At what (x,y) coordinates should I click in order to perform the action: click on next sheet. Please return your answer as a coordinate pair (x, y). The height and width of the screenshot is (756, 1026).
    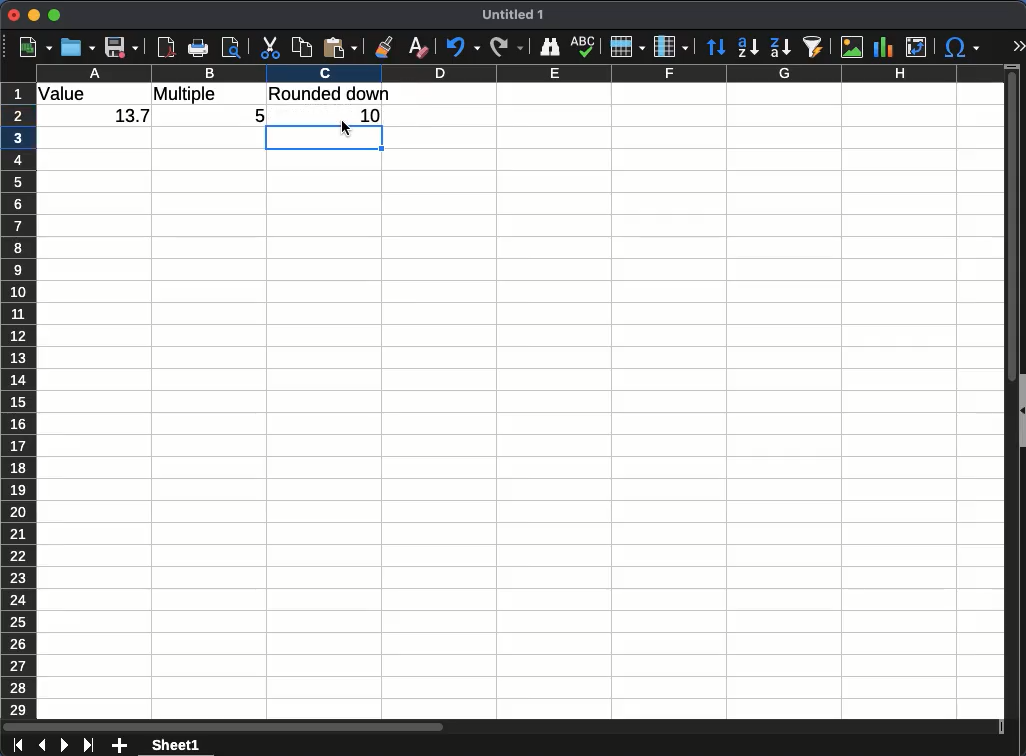
    Looking at the image, I should click on (64, 745).